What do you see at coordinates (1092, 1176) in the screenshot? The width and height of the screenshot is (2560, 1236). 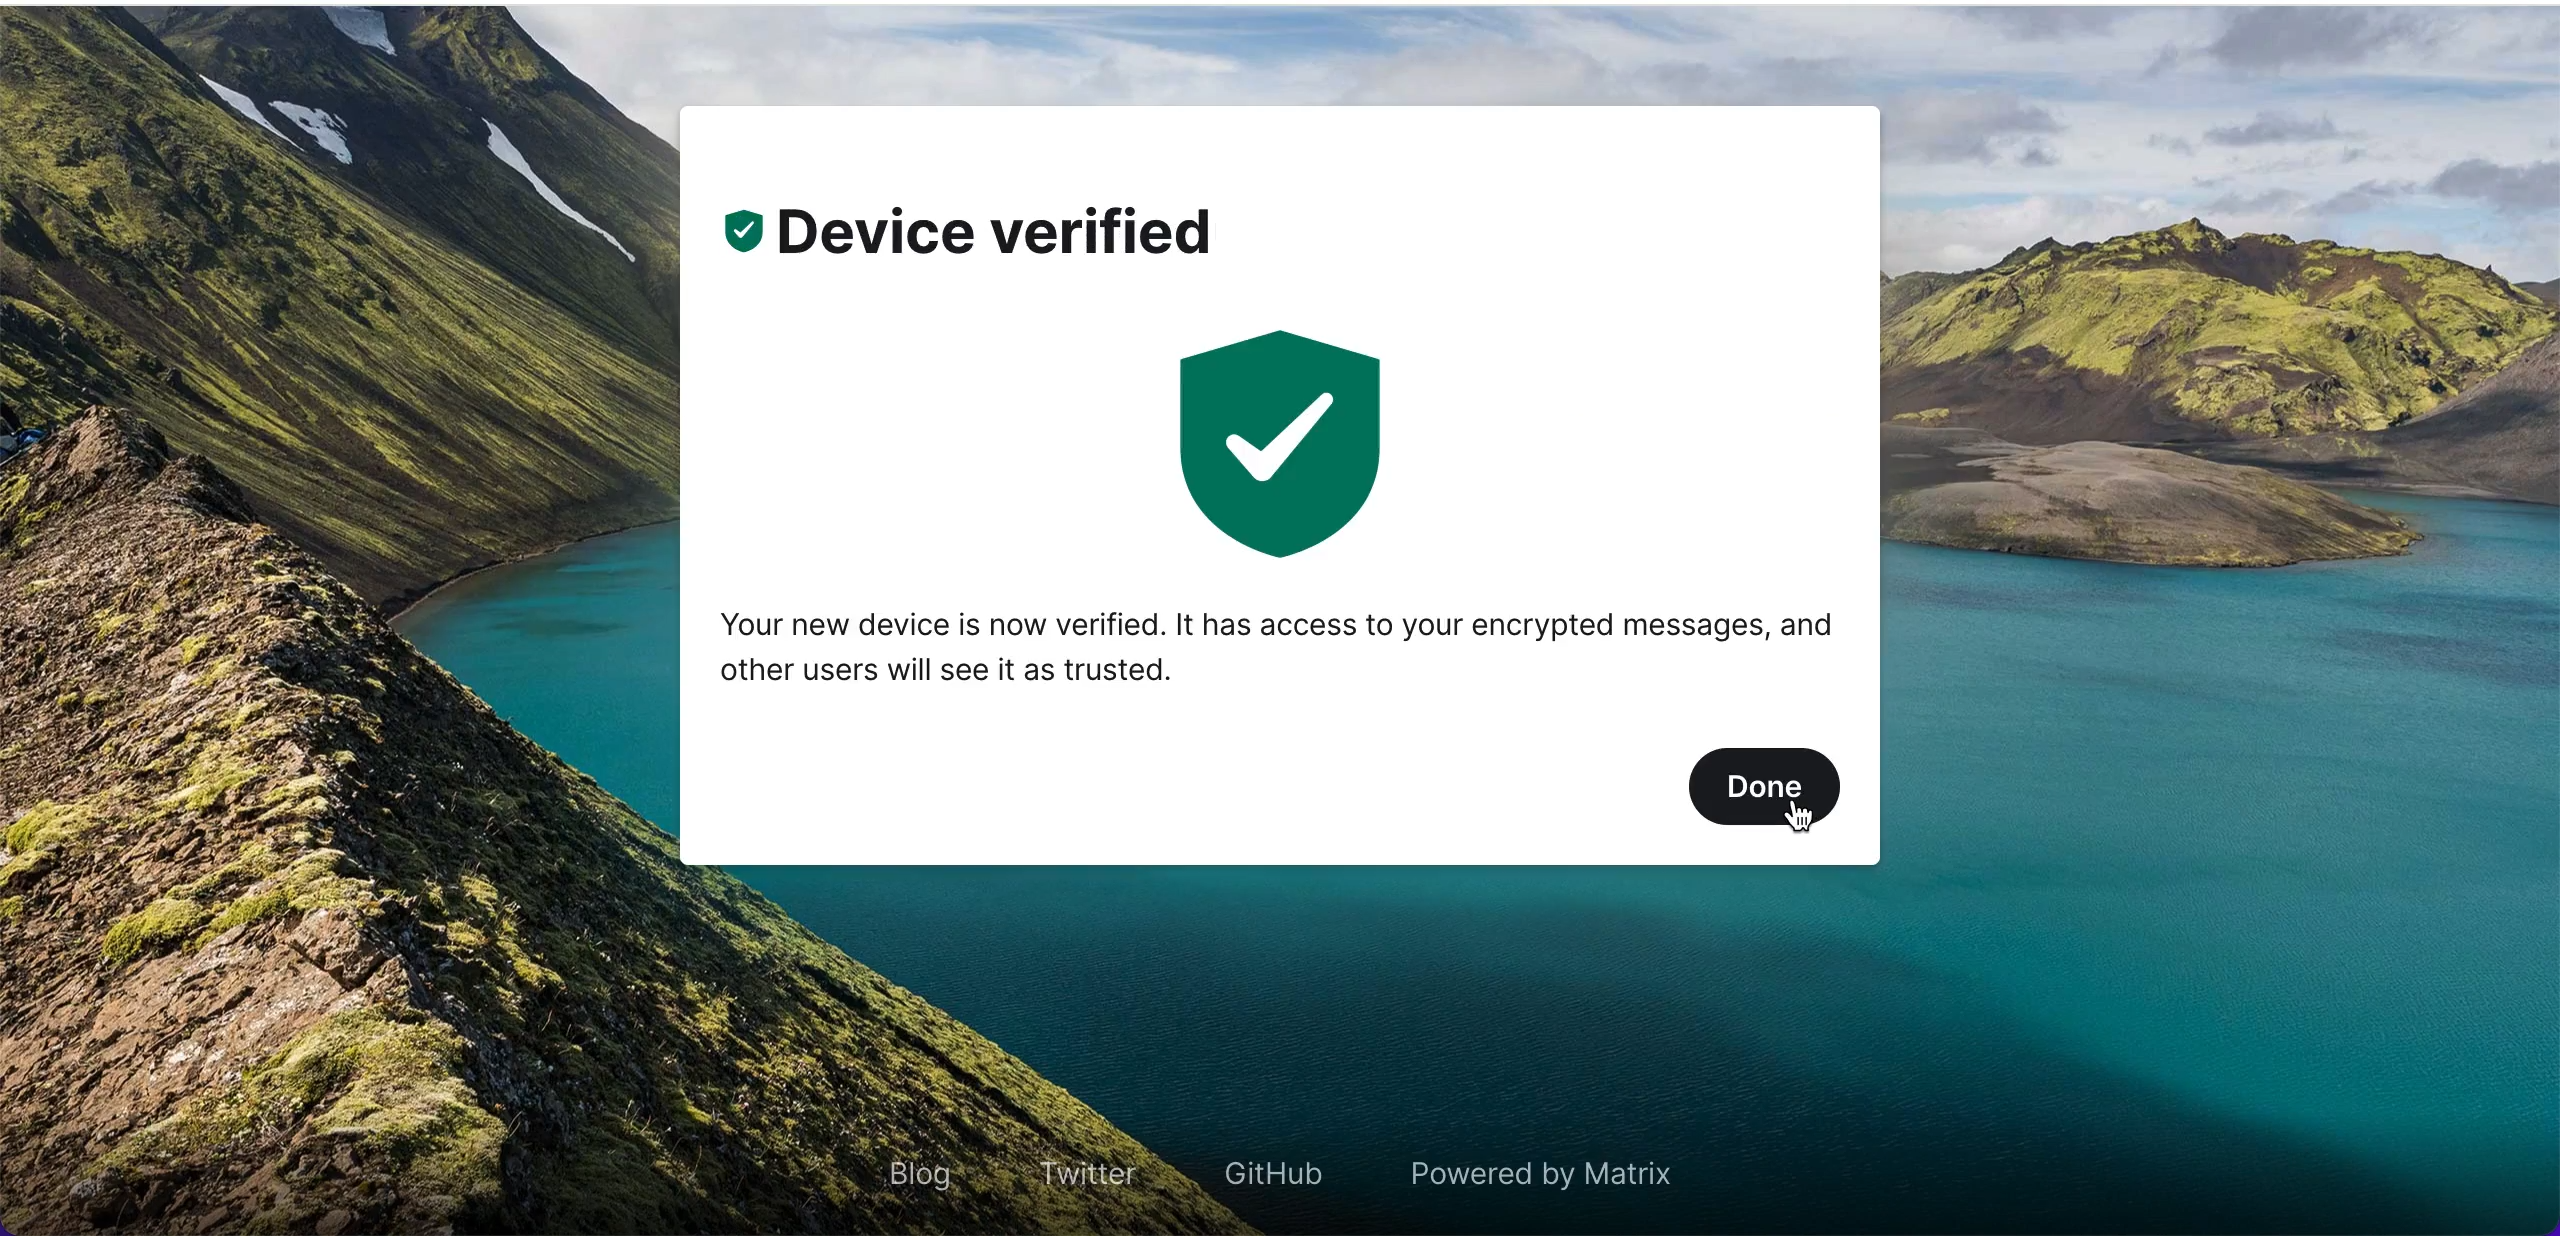 I see `twitter` at bounding box center [1092, 1176].